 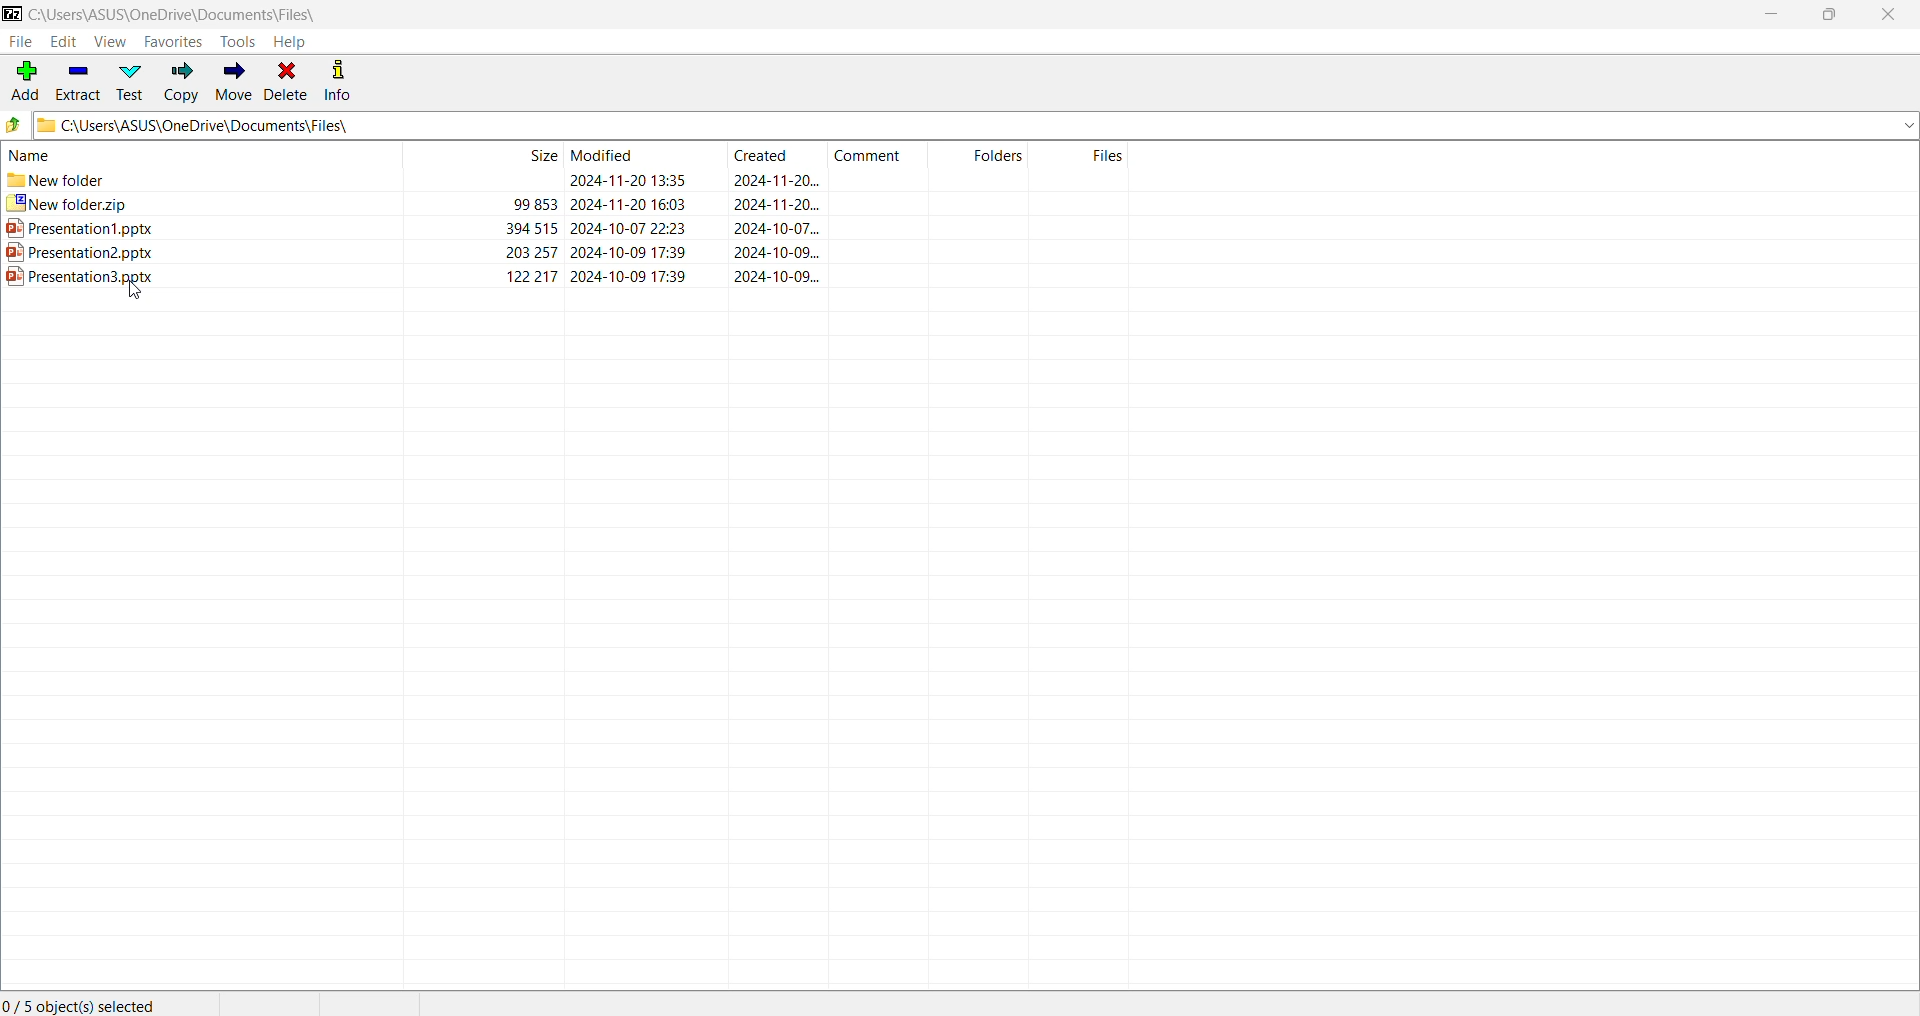 What do you see at coordinates (638, 155) in the screenshot?
I see `Files Modified Date` at bounding box center [638, 155].